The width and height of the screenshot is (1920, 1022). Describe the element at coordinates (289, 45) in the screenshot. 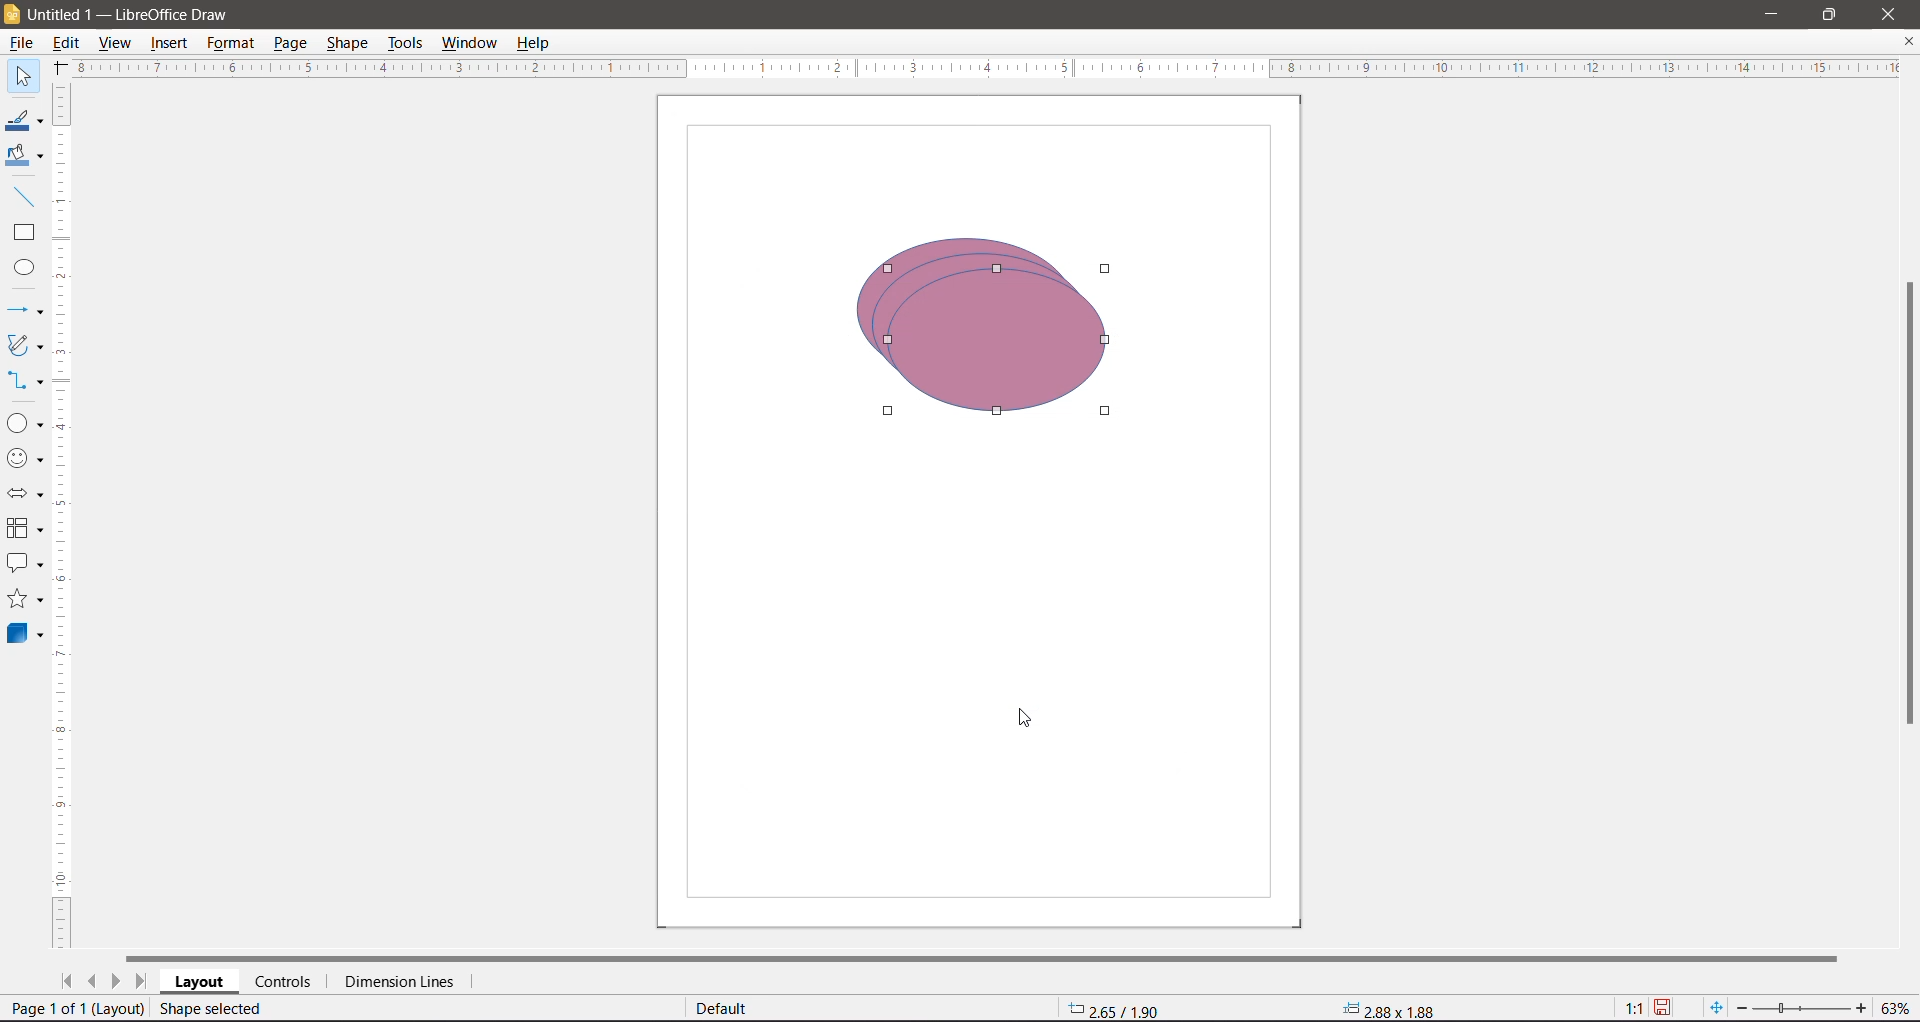

I see `Page` at that location.